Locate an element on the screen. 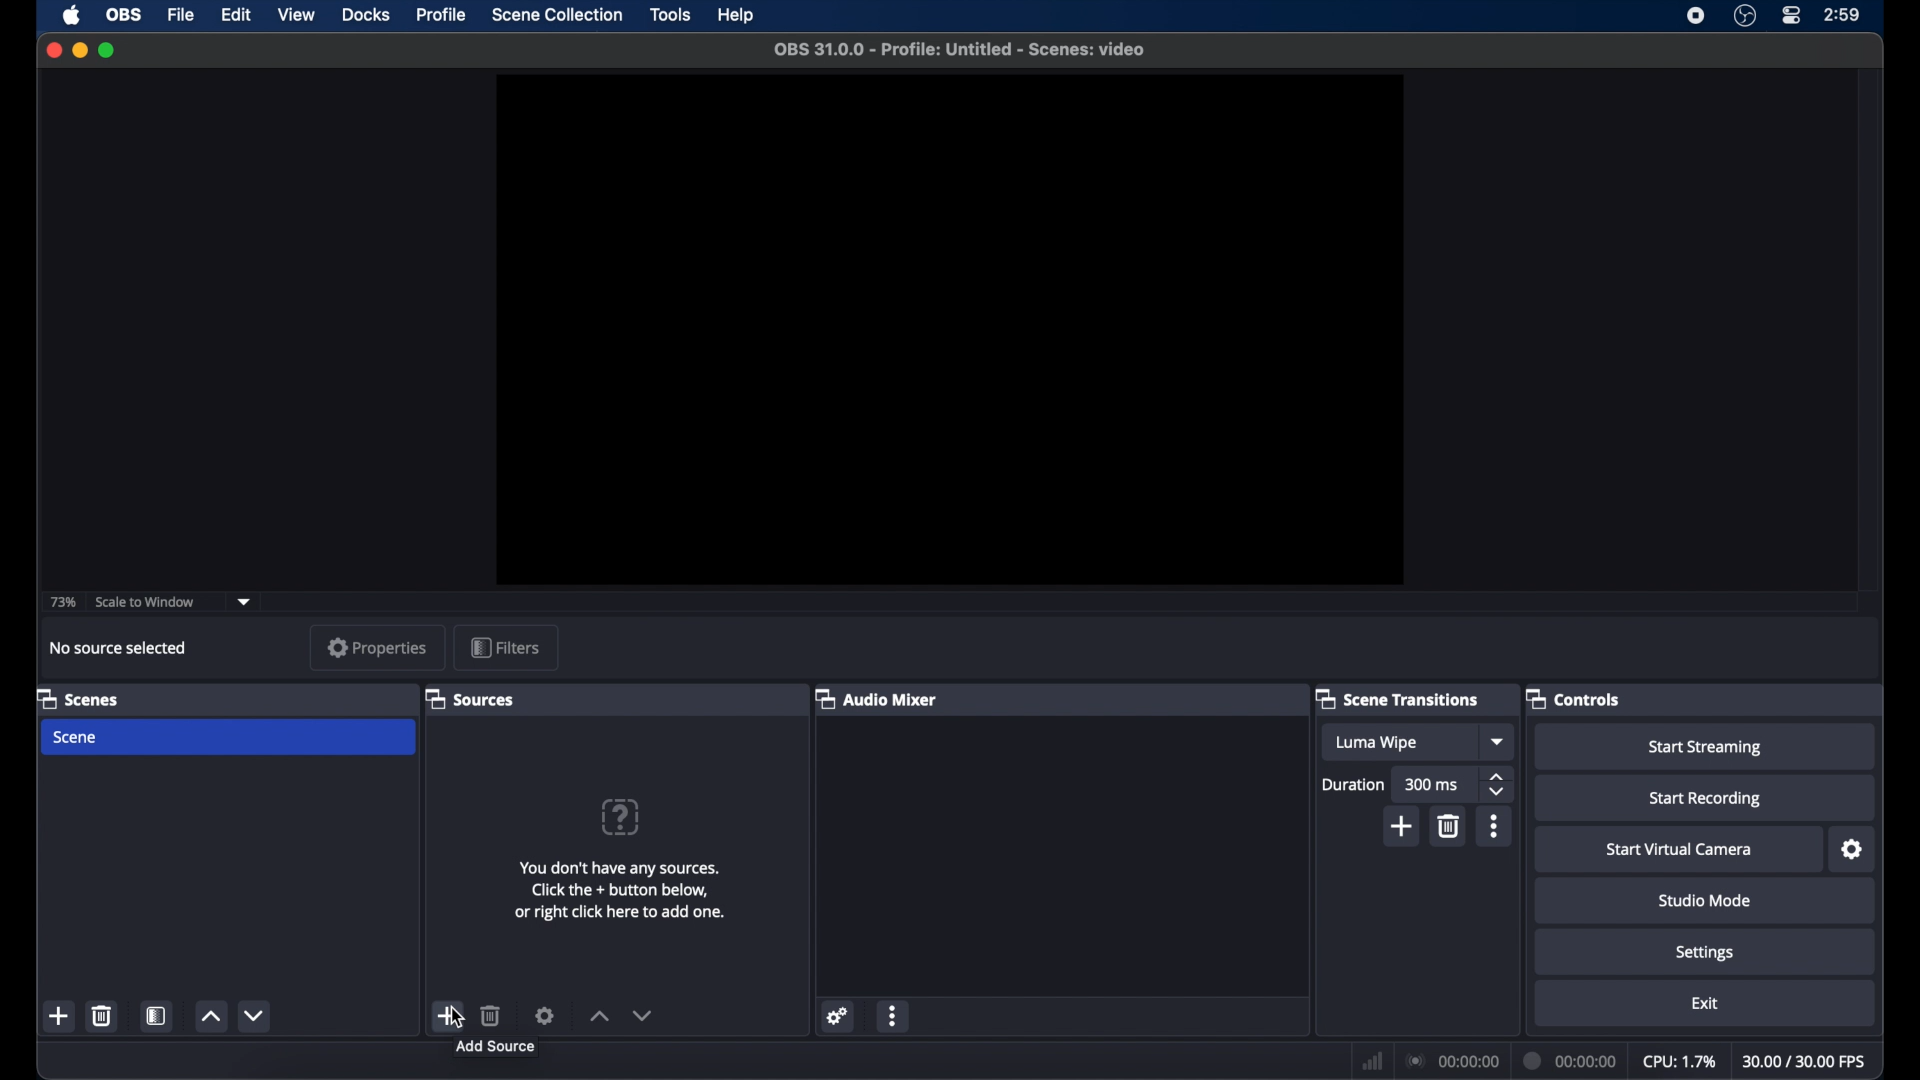 This screenshot has height=1080, width=1920. ob is located at coordinates (126, 15).